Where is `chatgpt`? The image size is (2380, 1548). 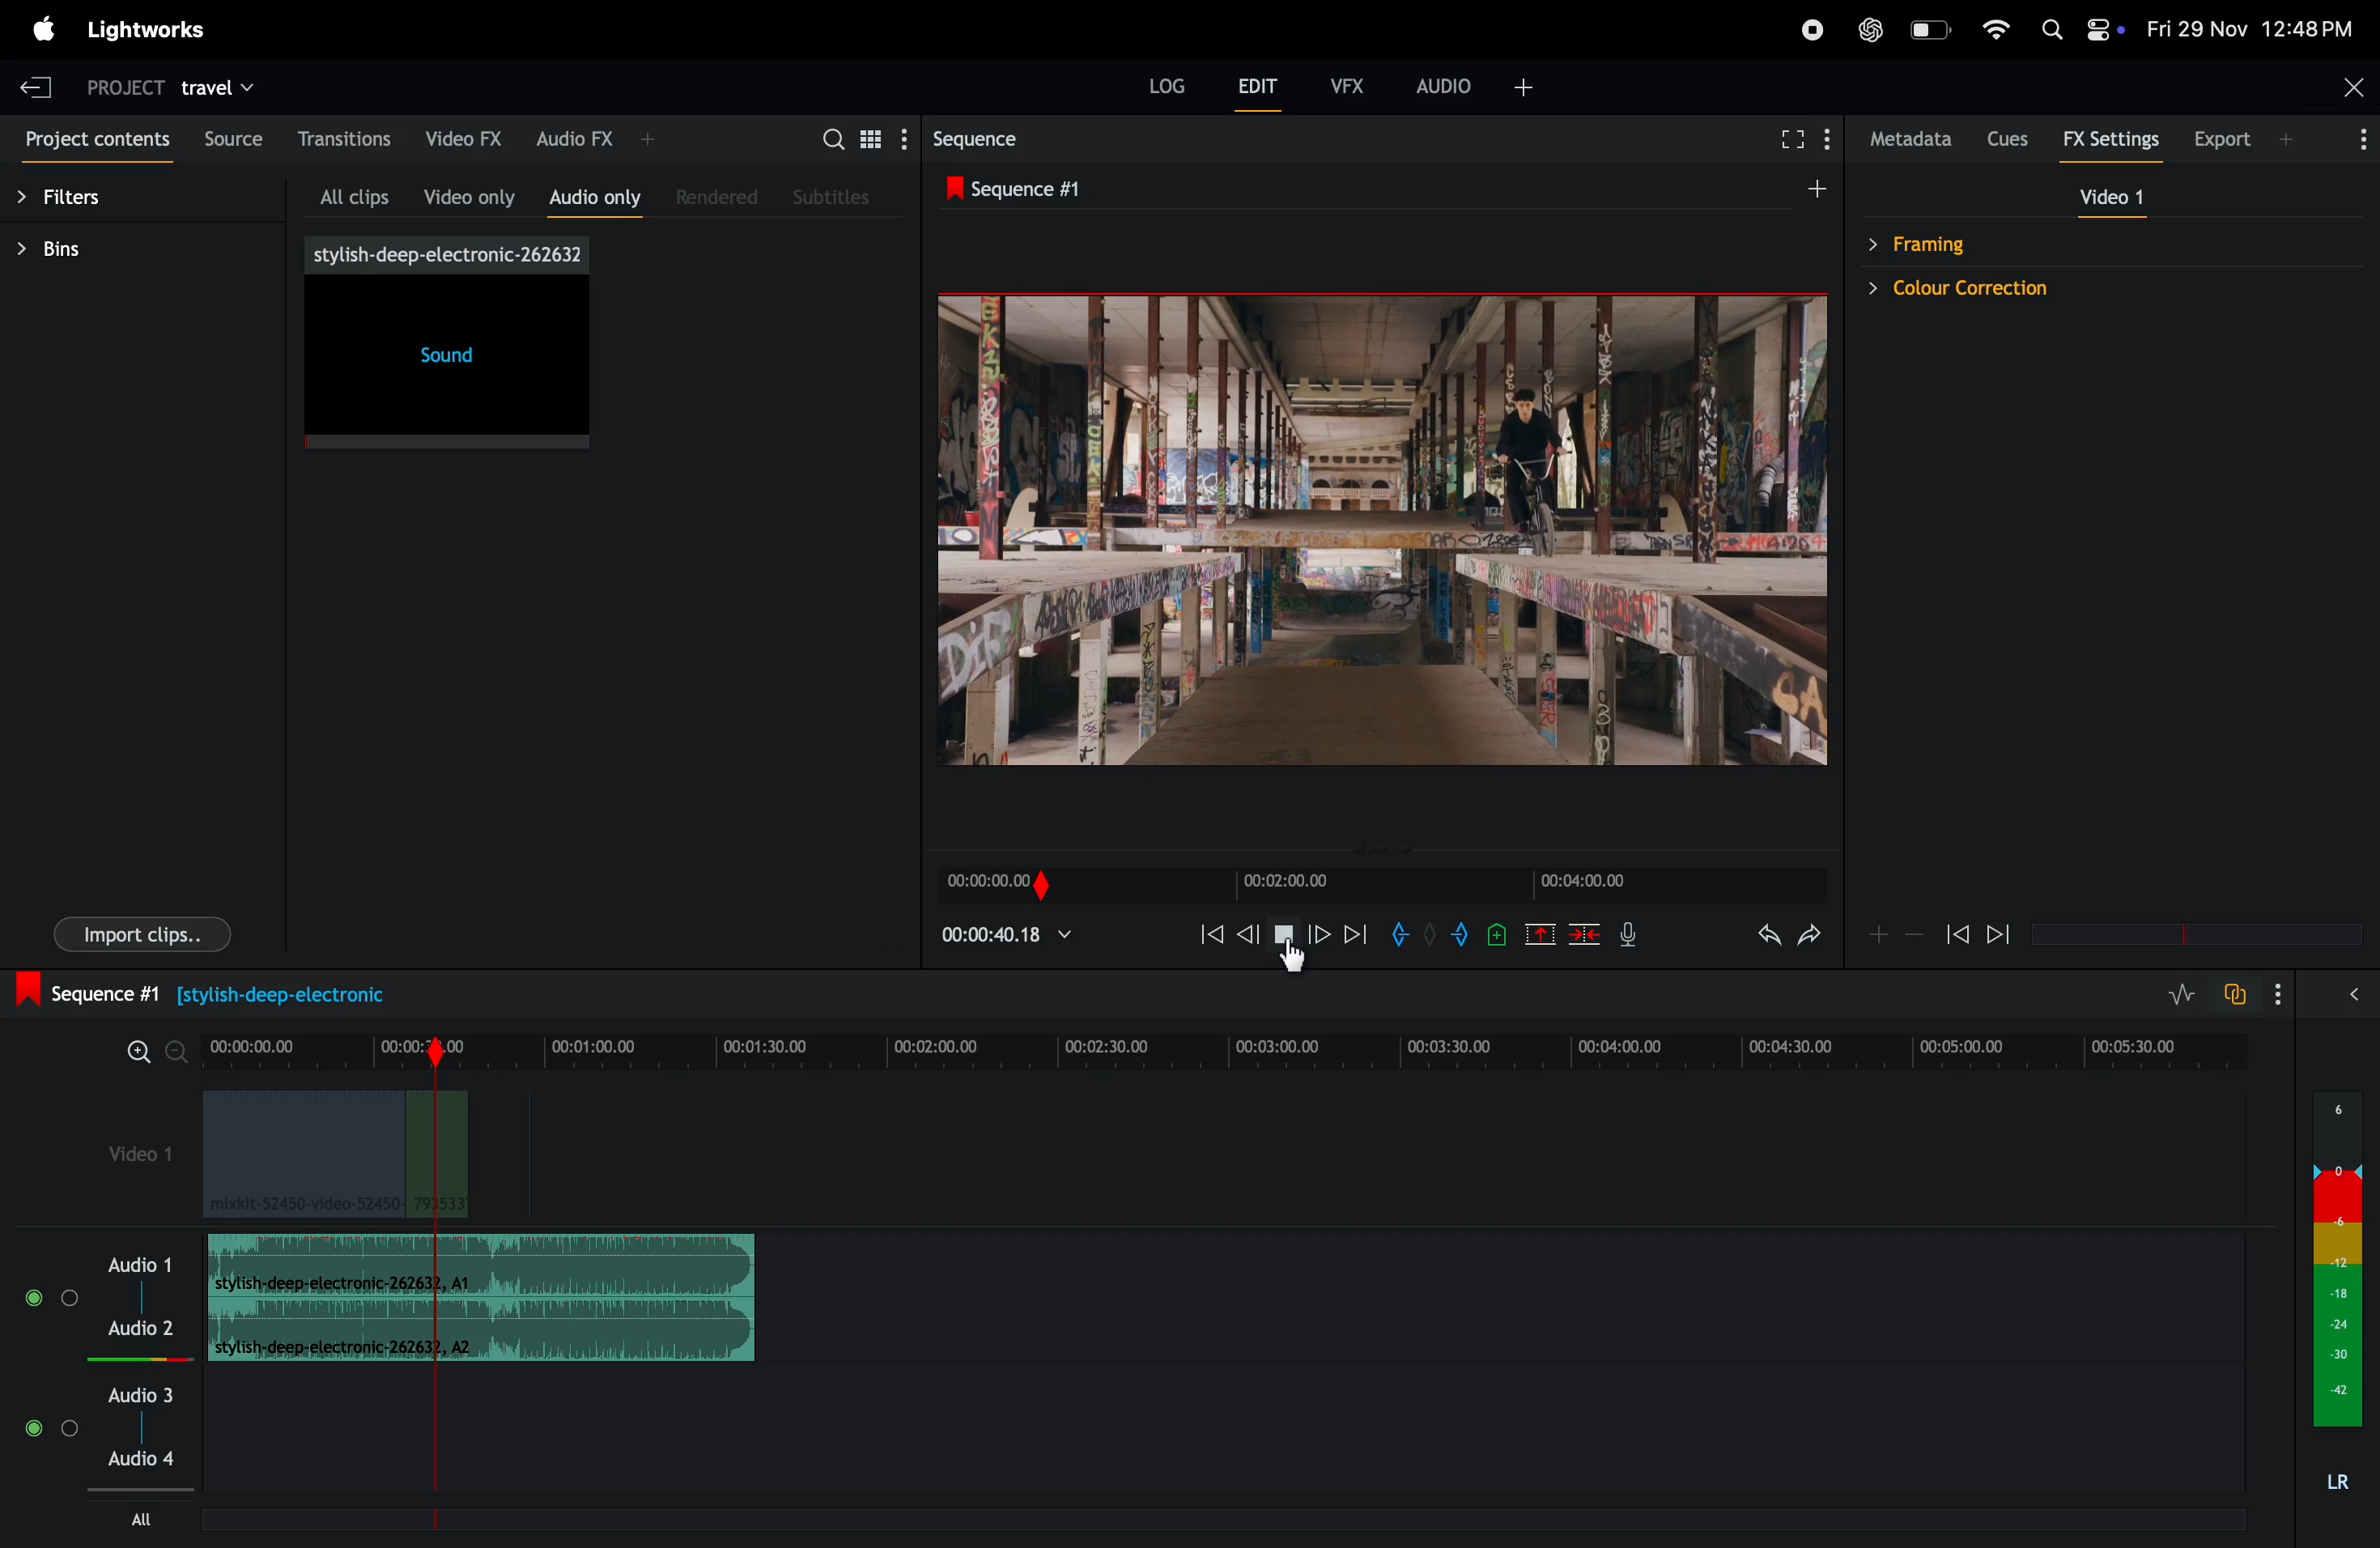
chatgpt is located at coordinates (1867, 31).